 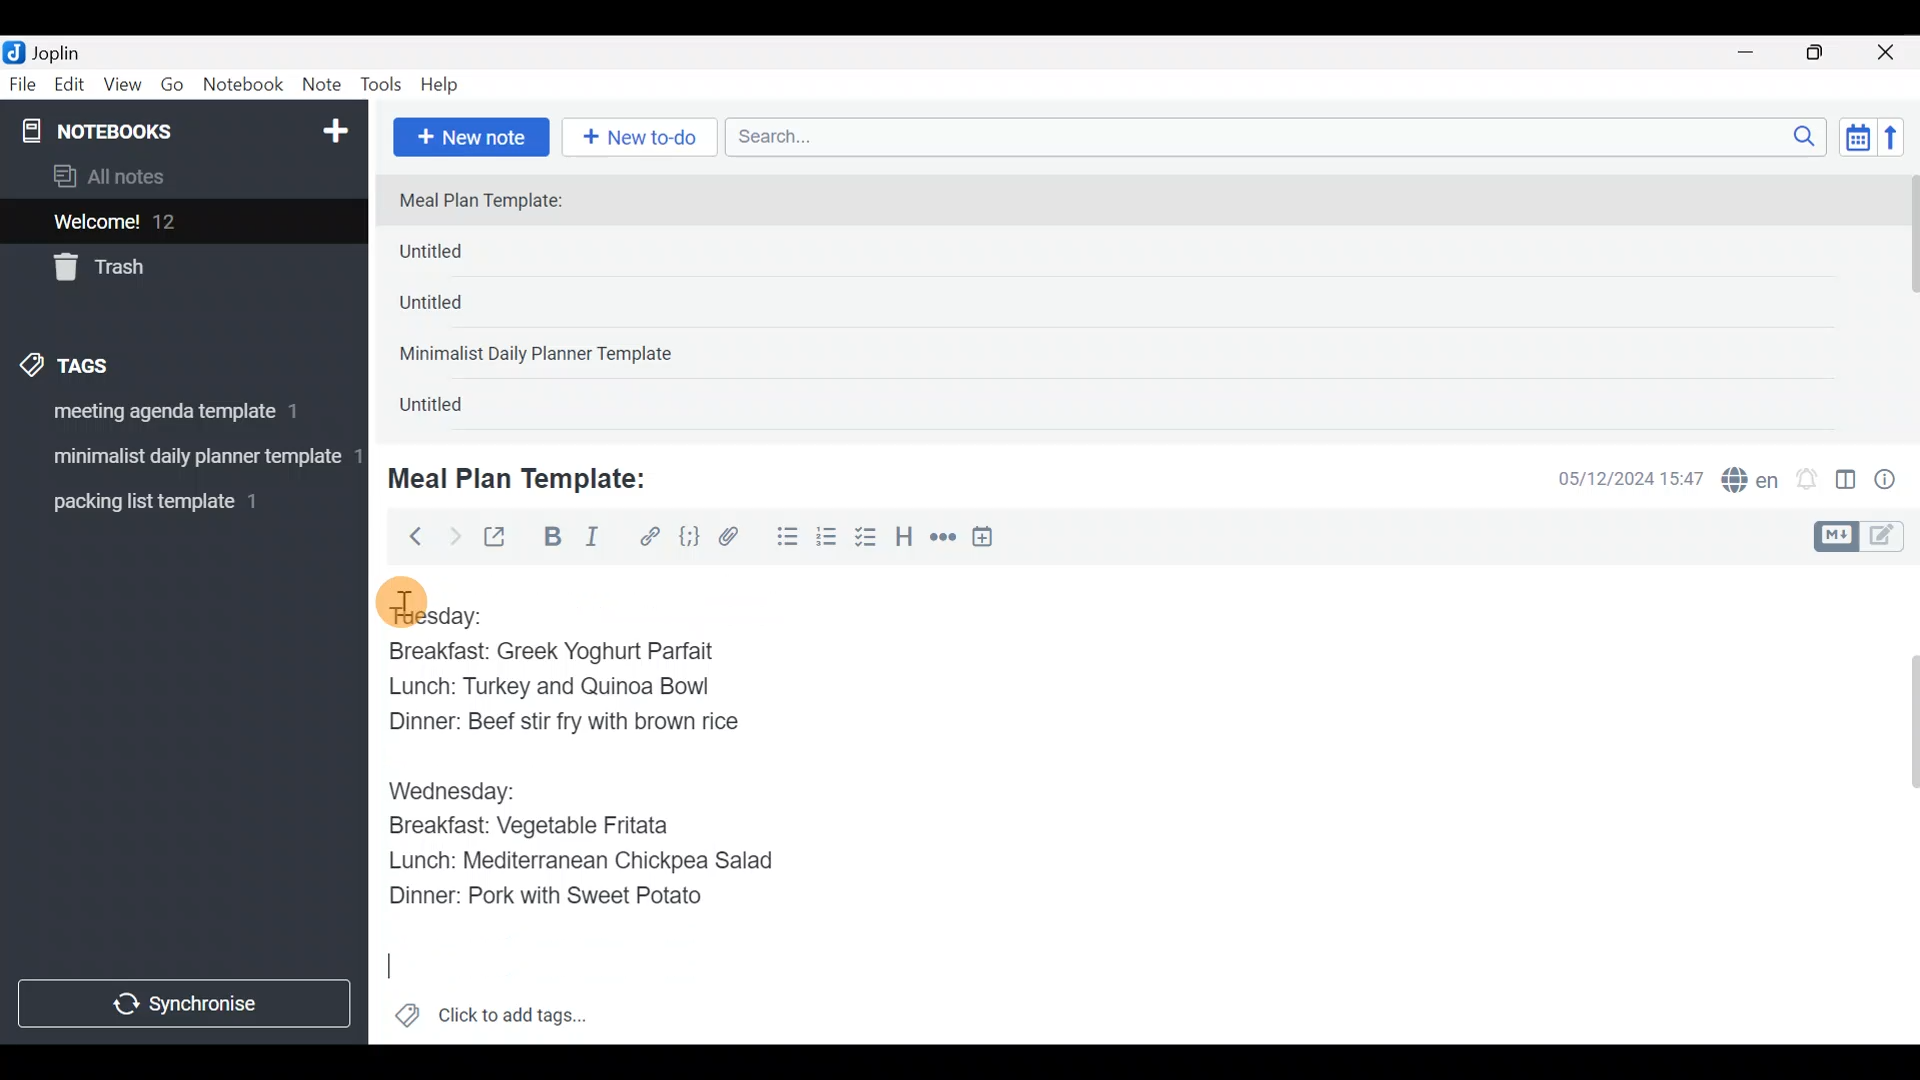 I want to click on Toggle sort order, so click(x=1857, y=138).